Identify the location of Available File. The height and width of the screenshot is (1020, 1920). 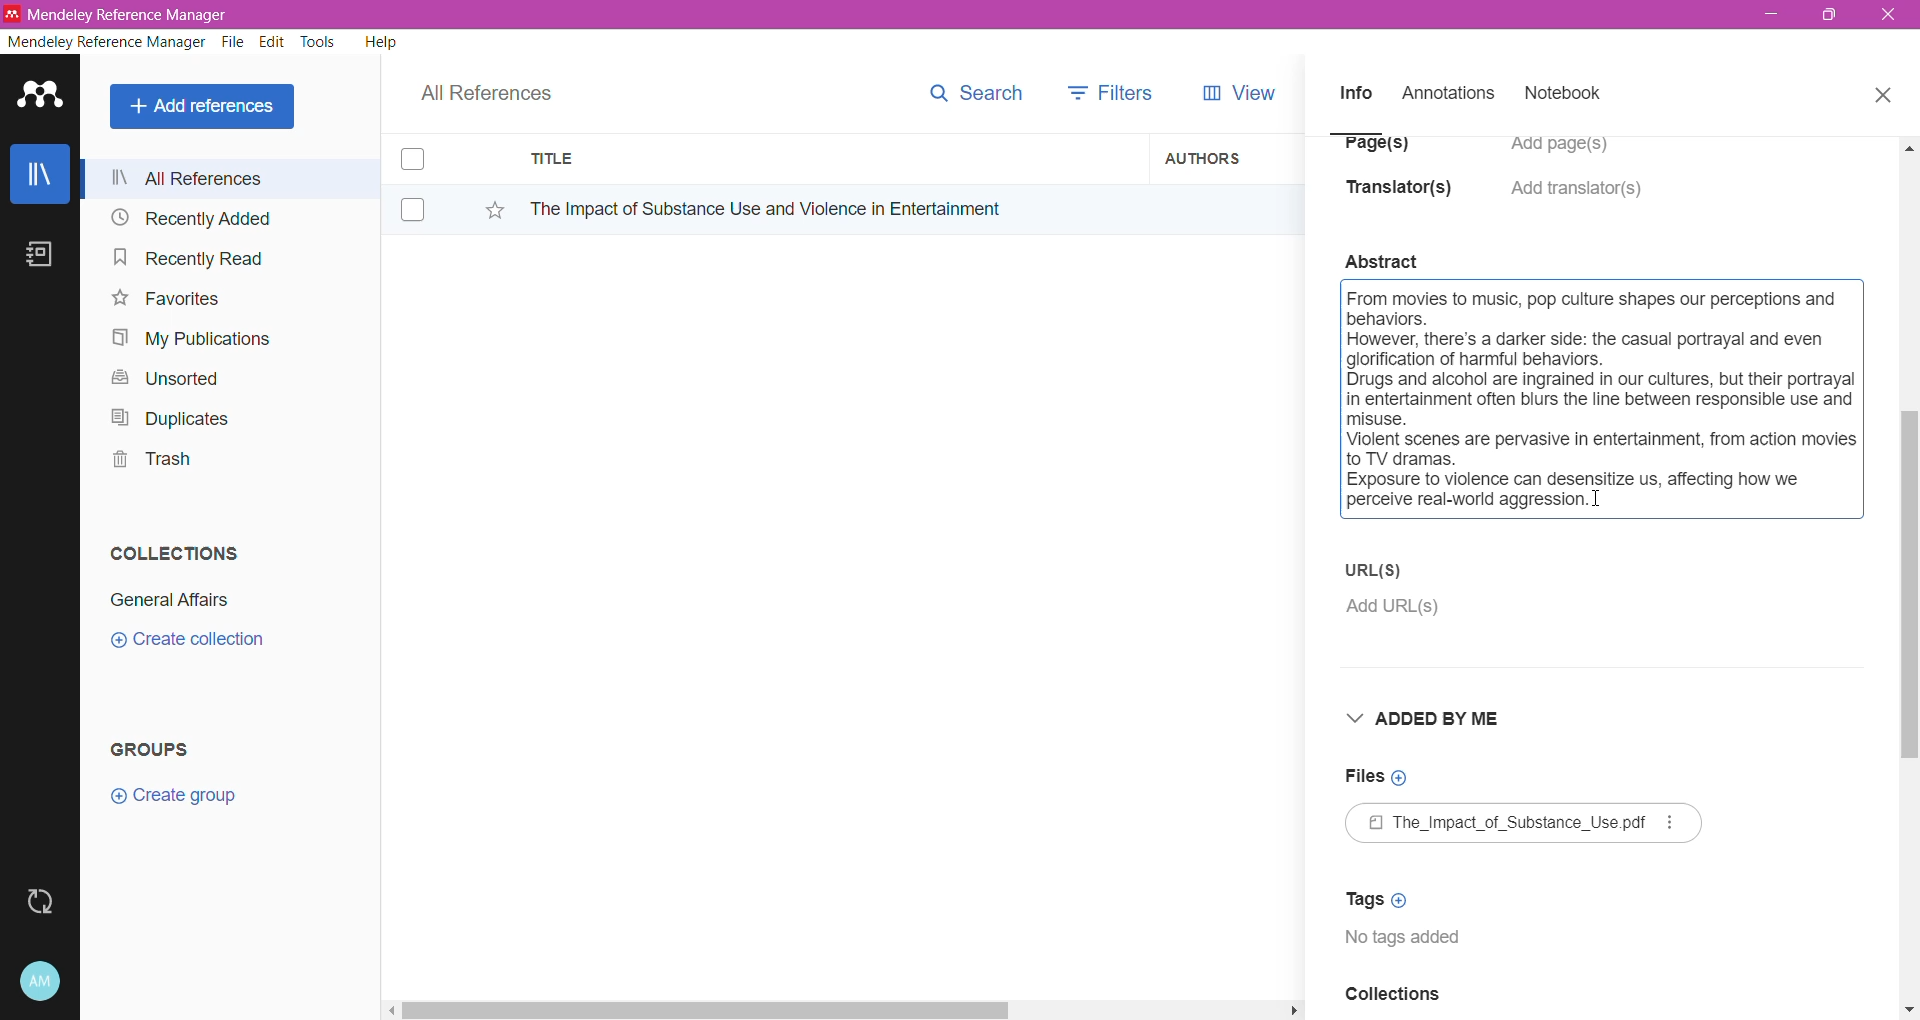
(1528, 825).